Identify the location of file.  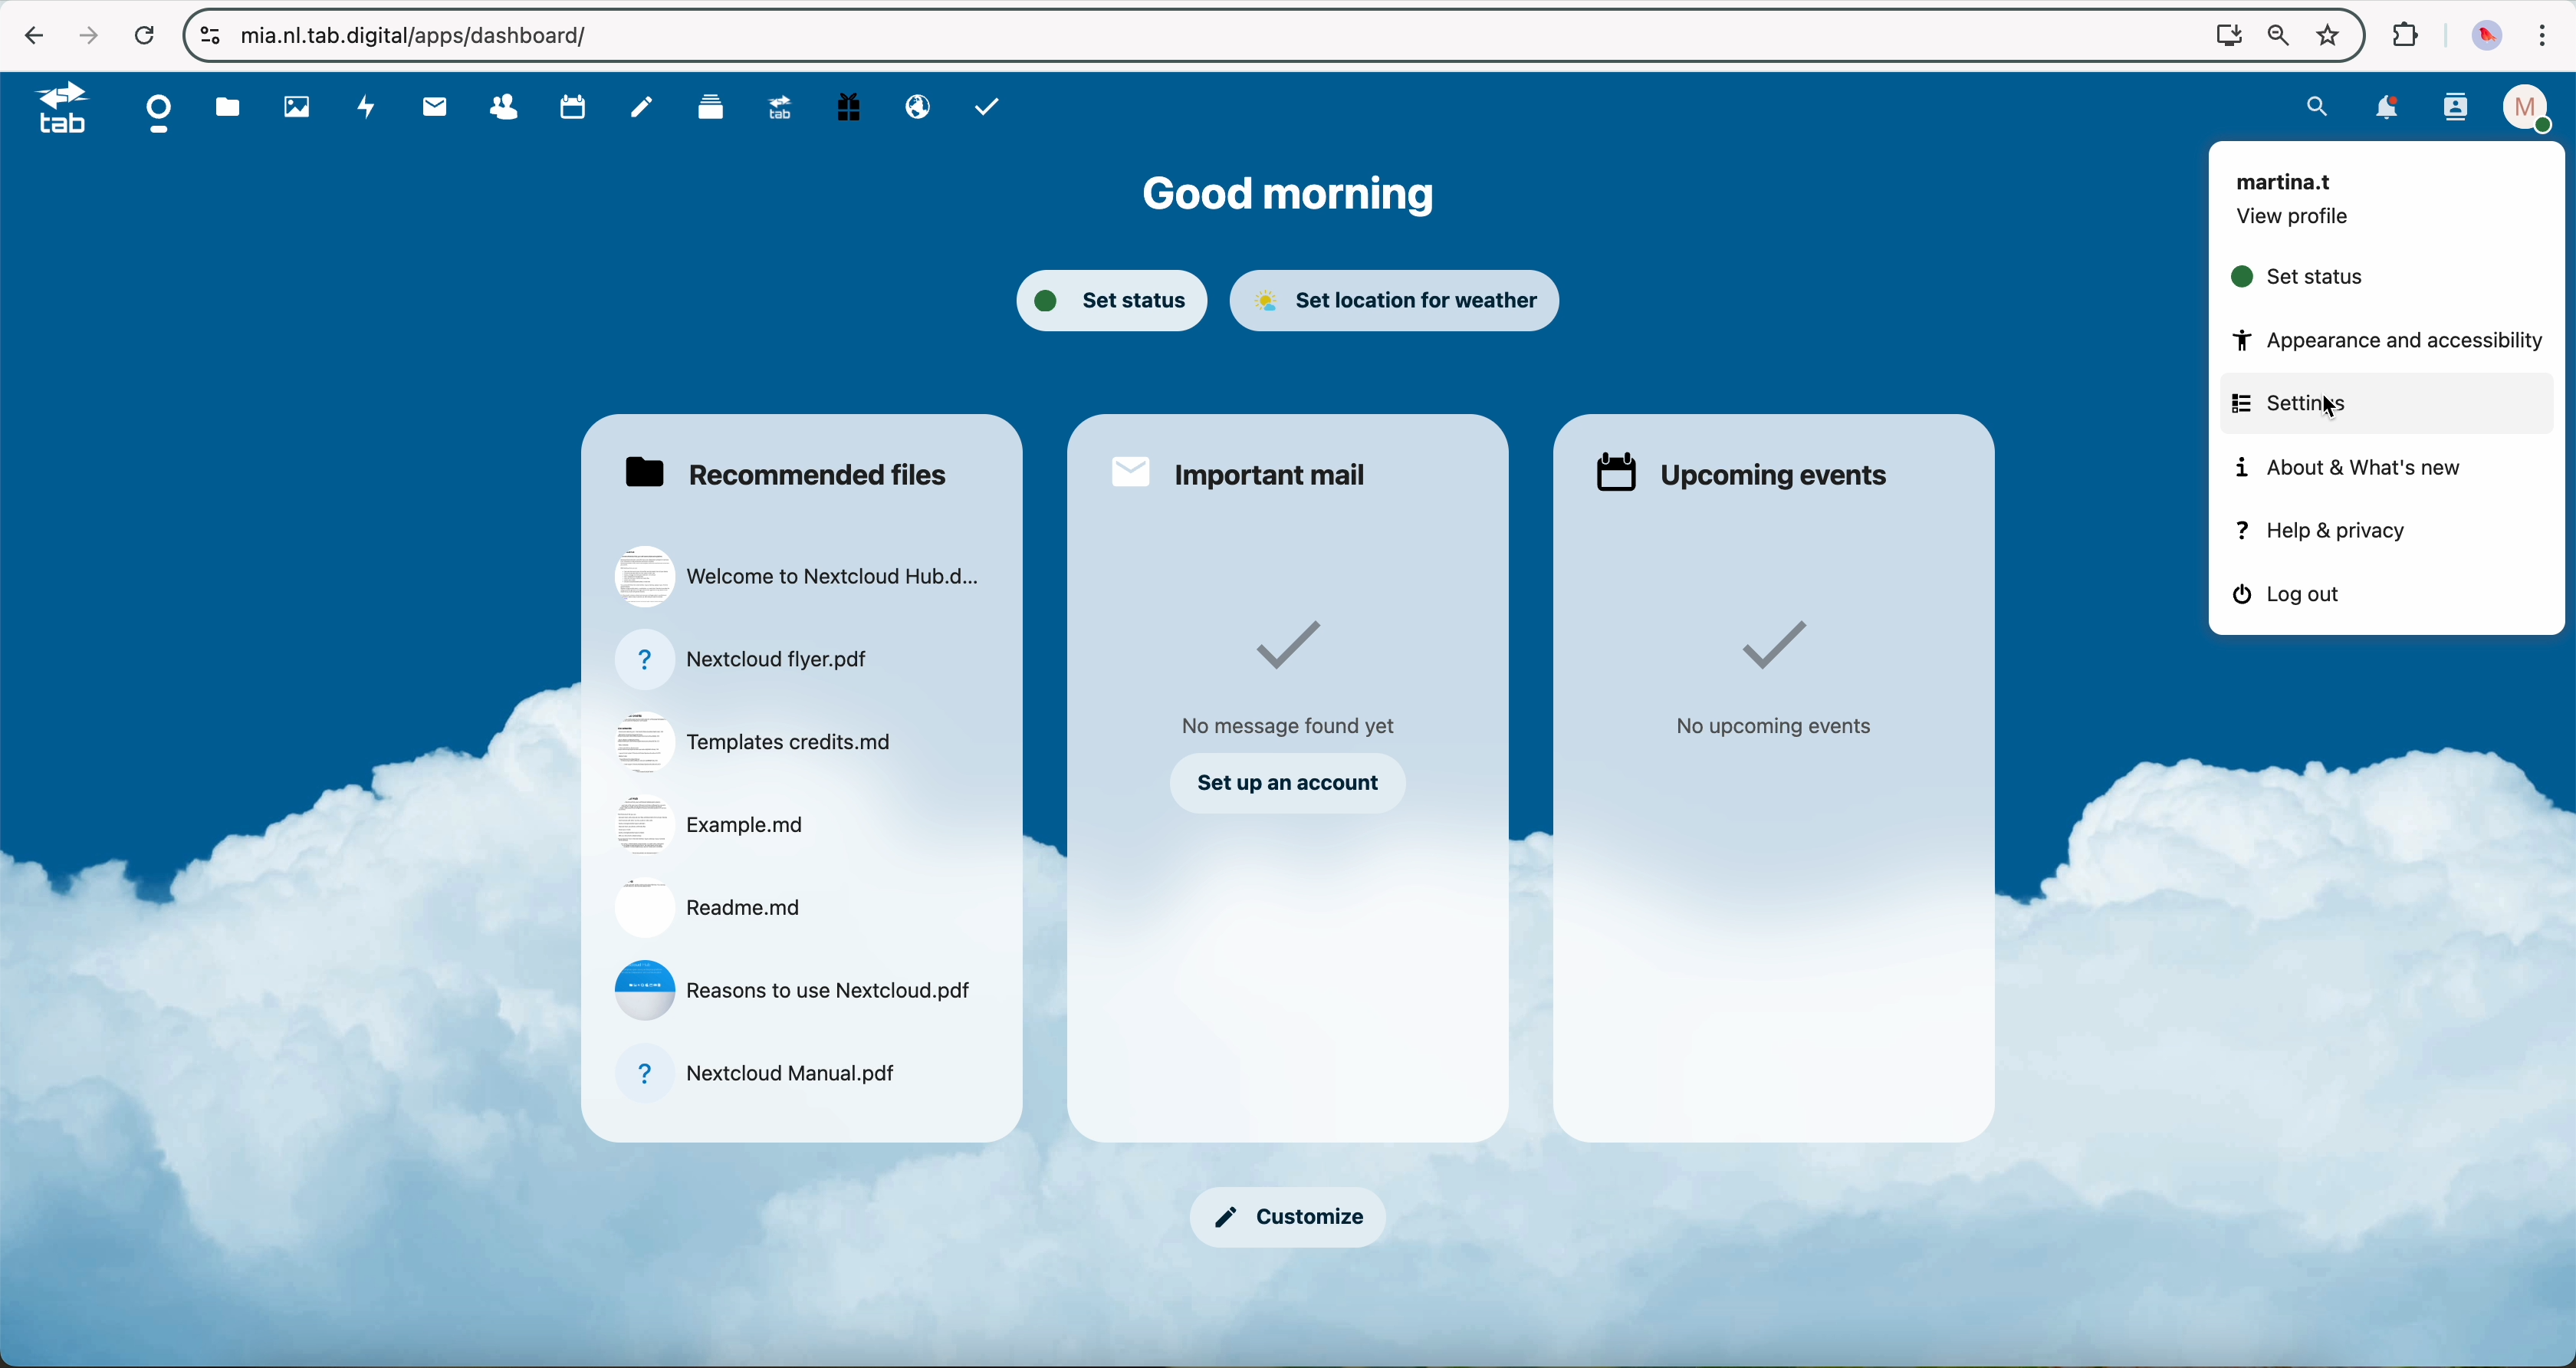
(708, 908).